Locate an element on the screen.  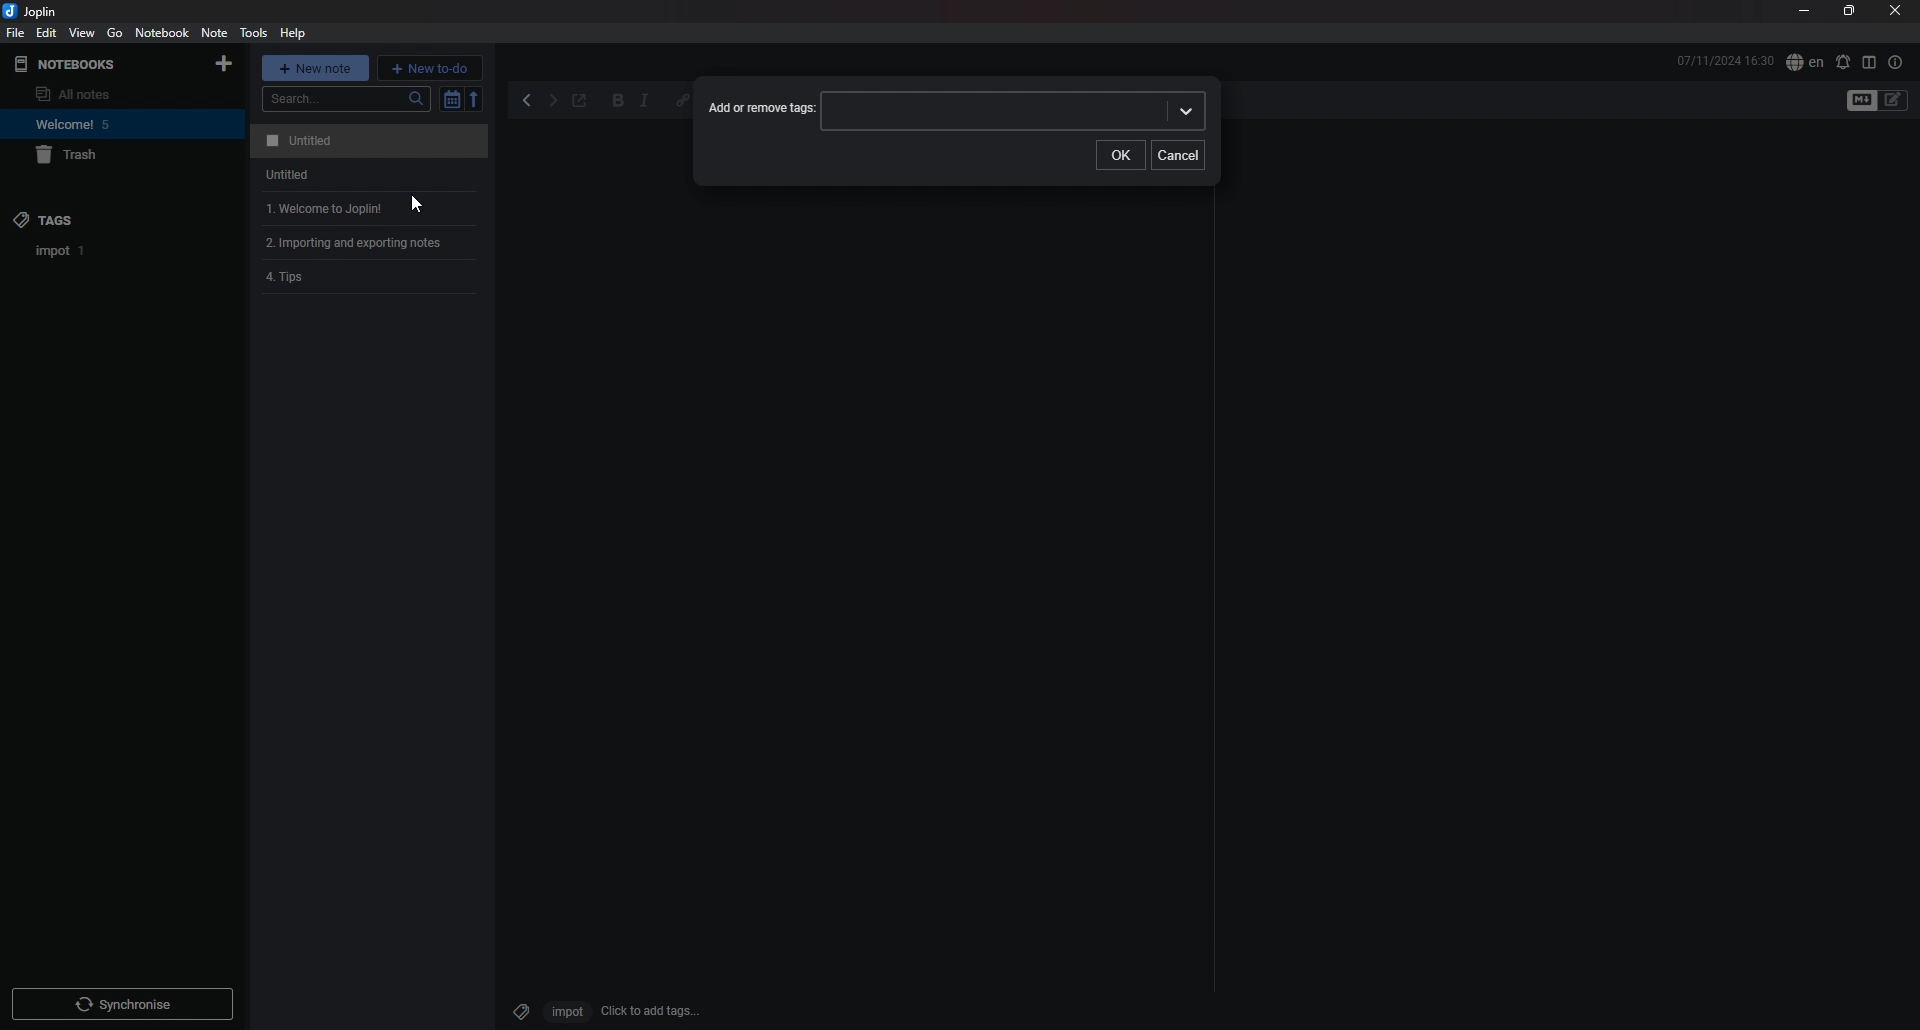
edit is located at coordinates (45, 32).